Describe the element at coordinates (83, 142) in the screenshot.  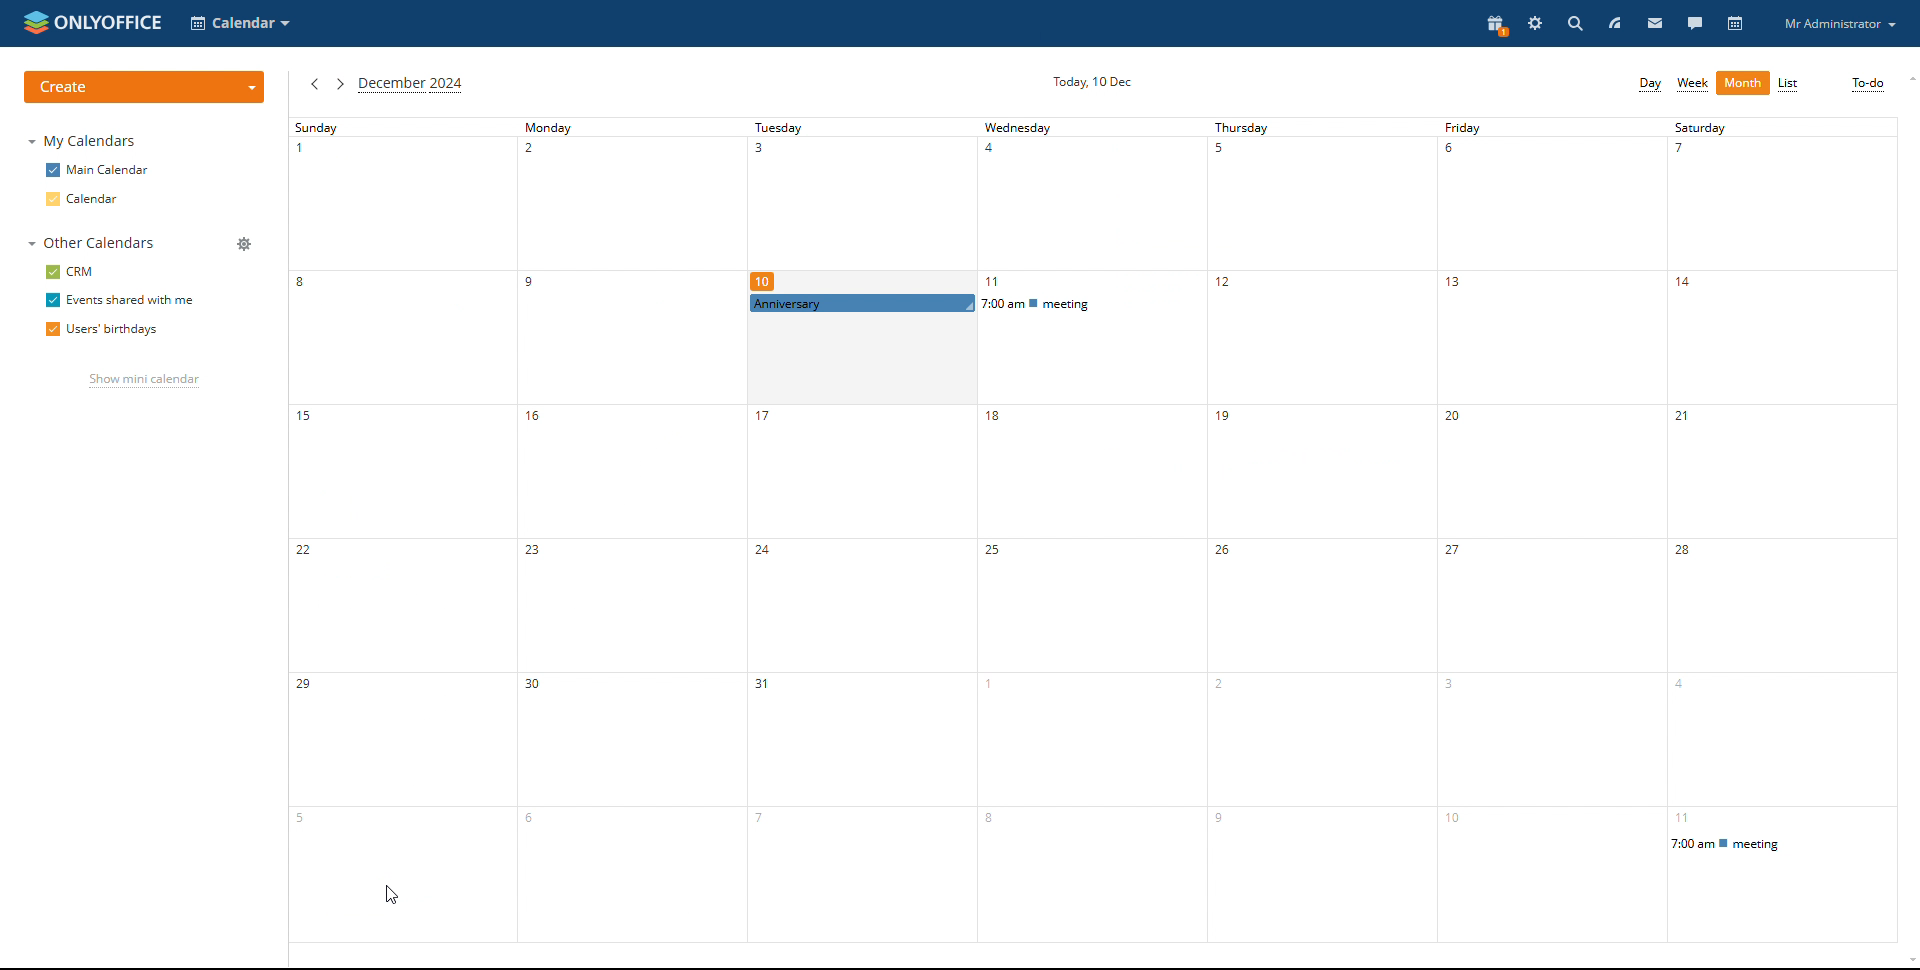
I see `my calendars` at that location.